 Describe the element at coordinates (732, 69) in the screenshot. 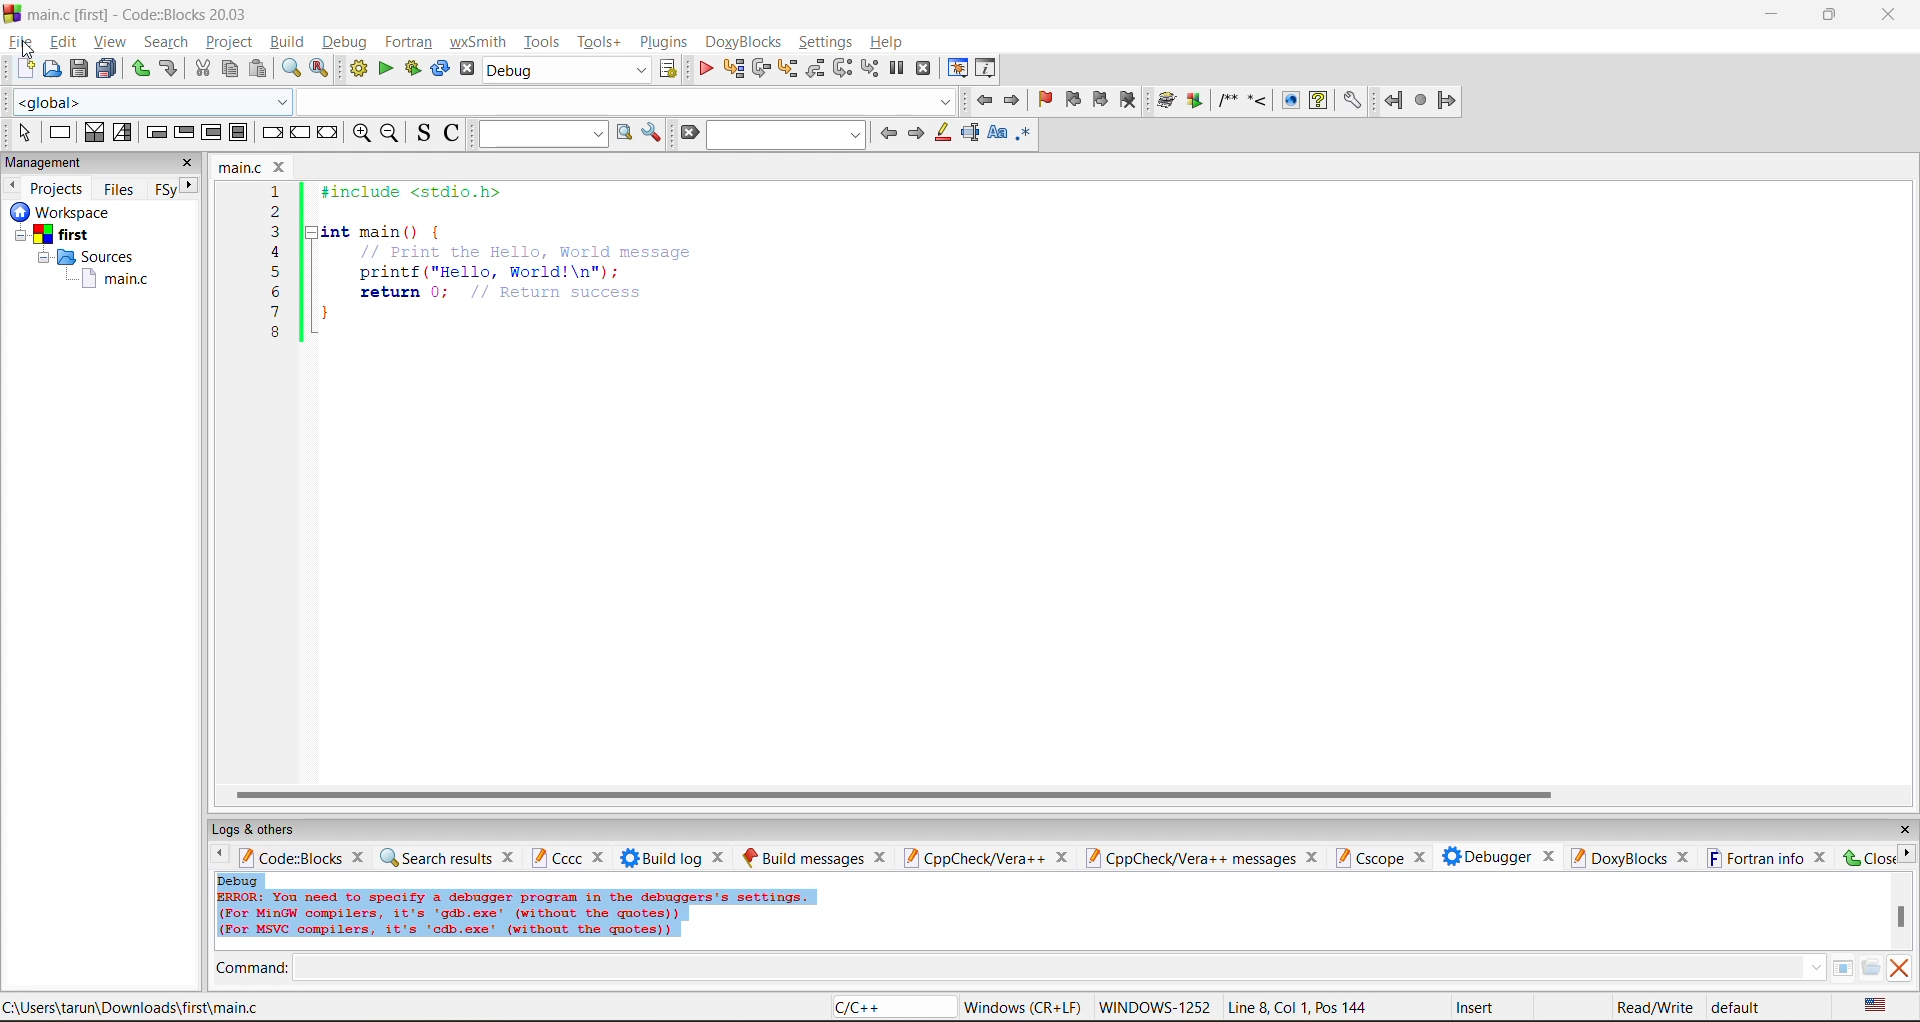

I see `run to cursor` at that location.